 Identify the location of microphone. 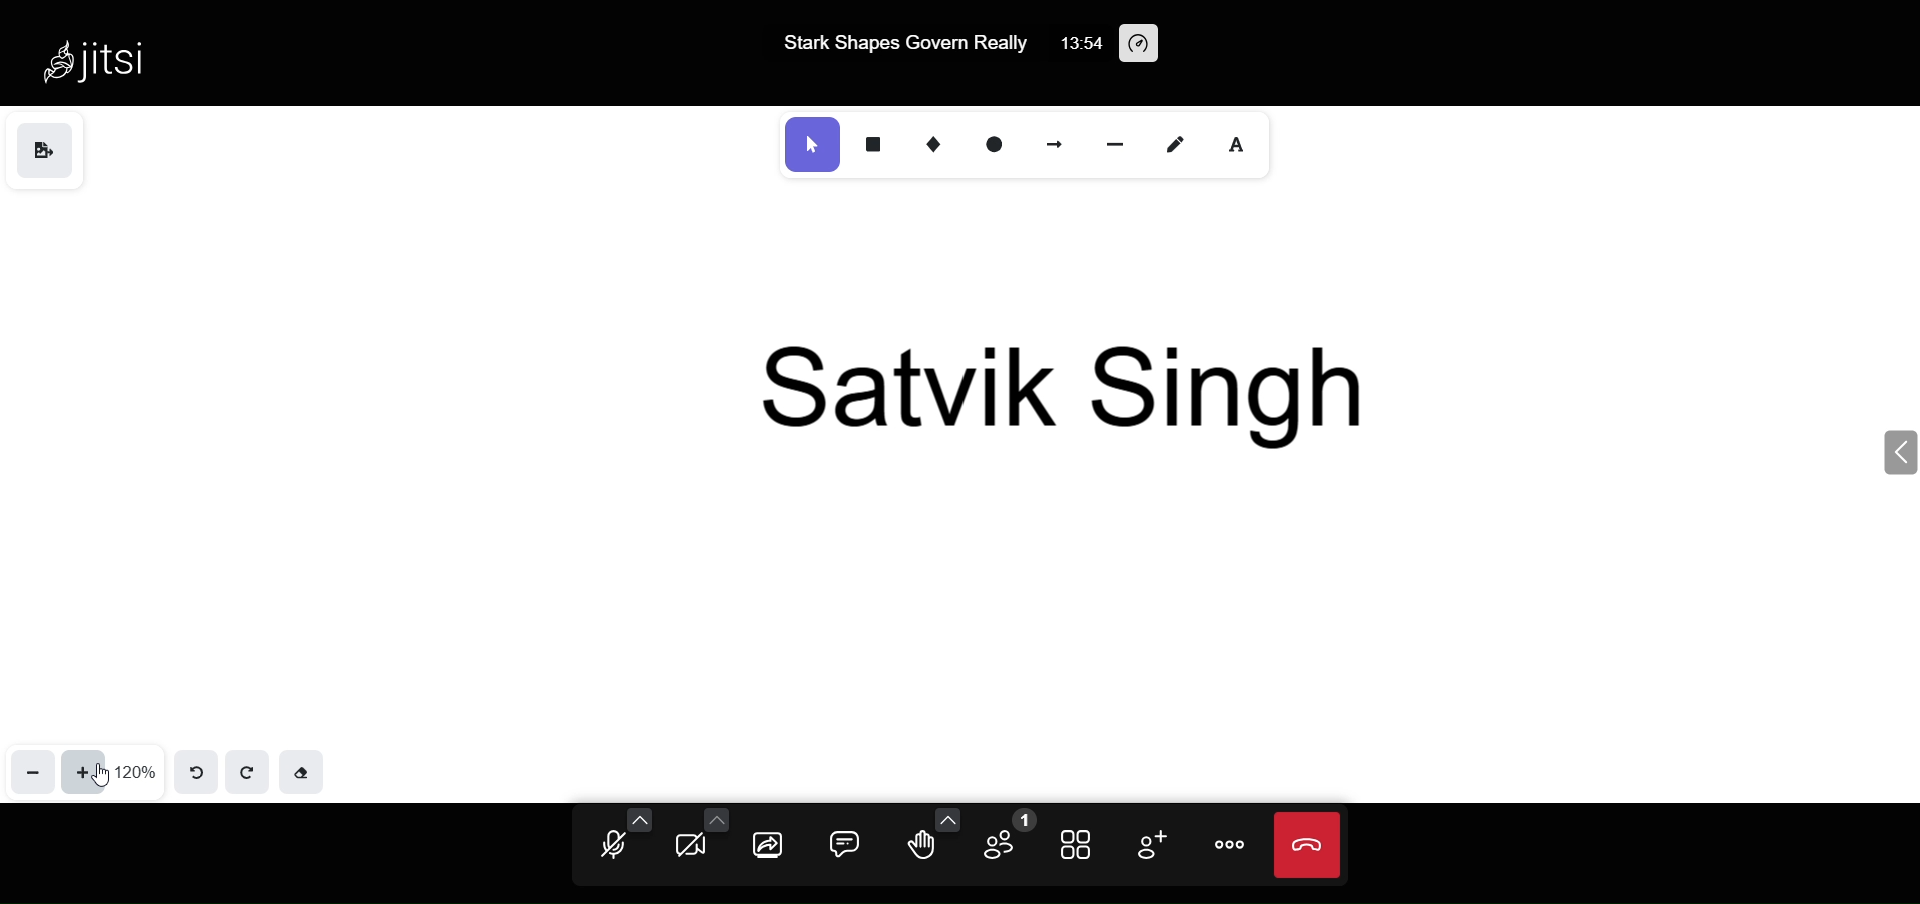
(610, 847).